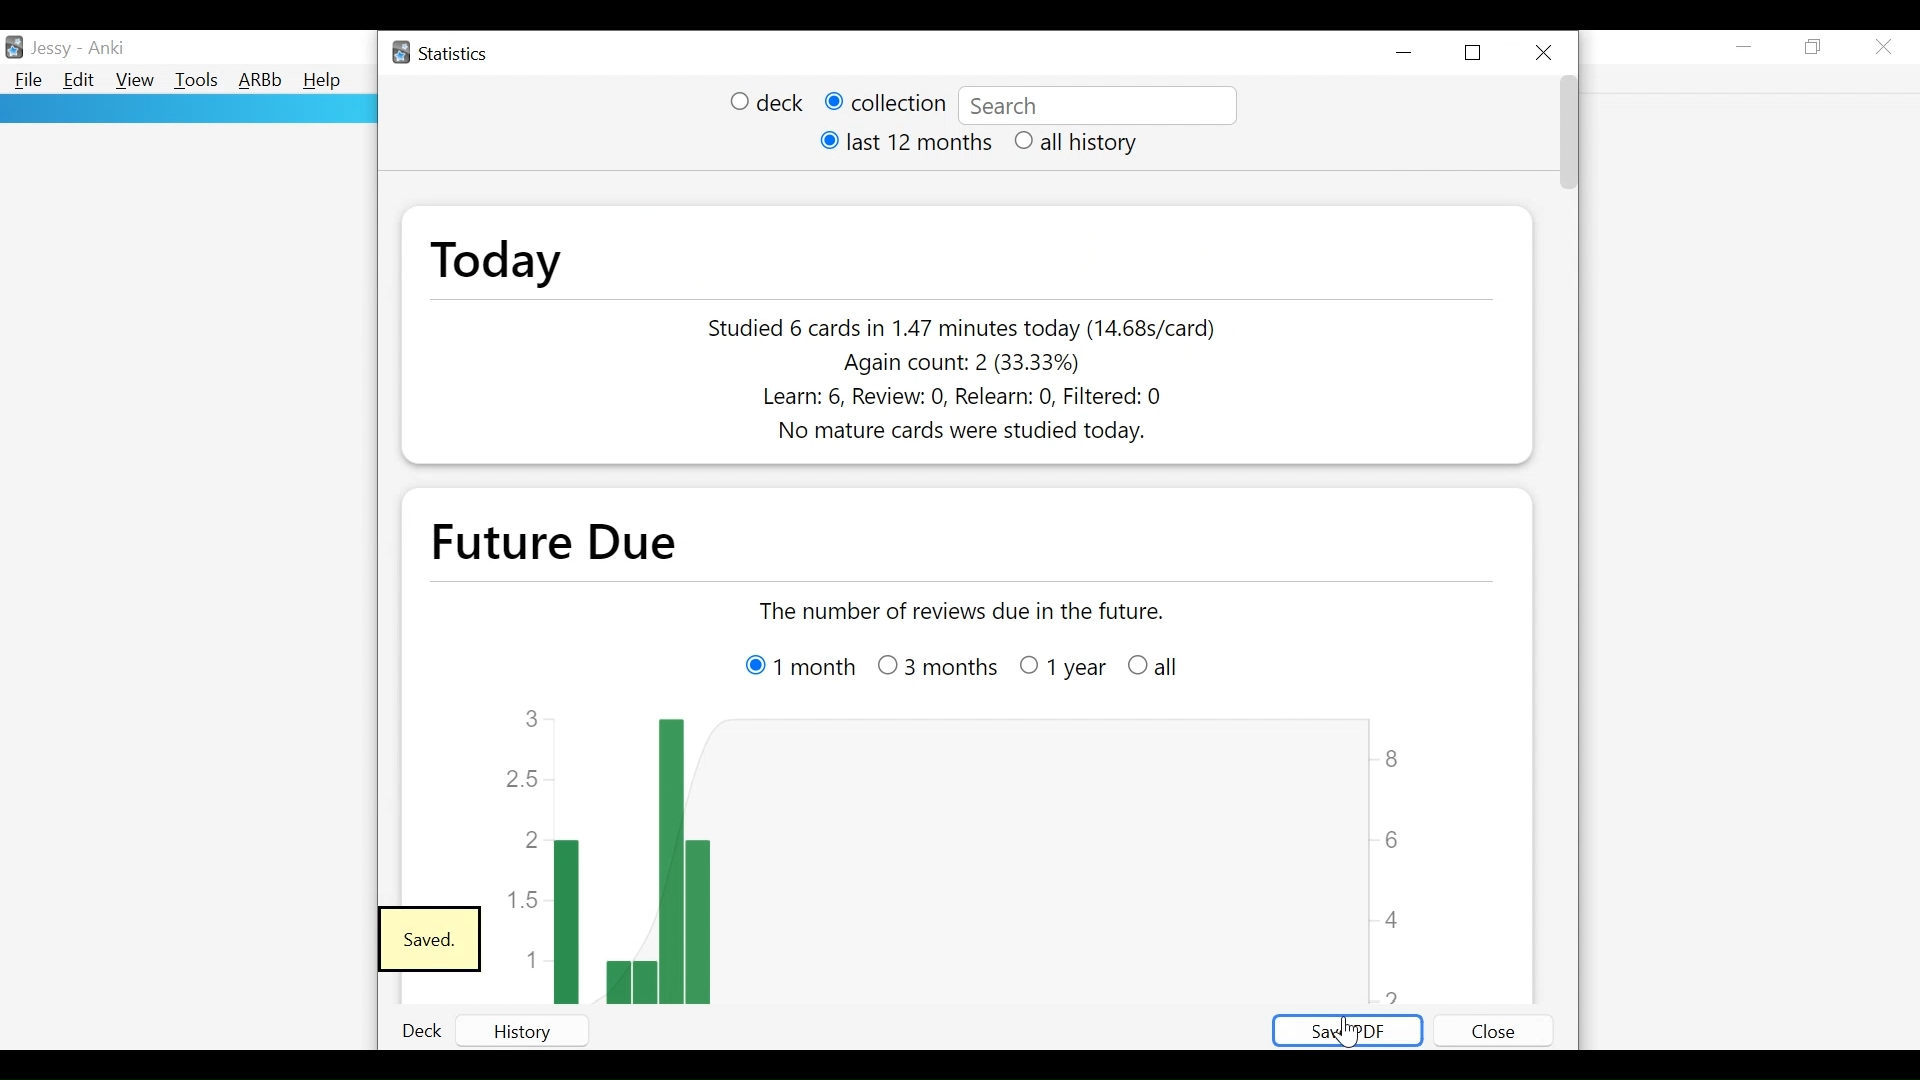 Image resolution: width=1920 pixels, height=1080 pixels. What do you see at coordinates (80, 82) in the screenshot?
I see `Edit` at bounding box center [80, 82].